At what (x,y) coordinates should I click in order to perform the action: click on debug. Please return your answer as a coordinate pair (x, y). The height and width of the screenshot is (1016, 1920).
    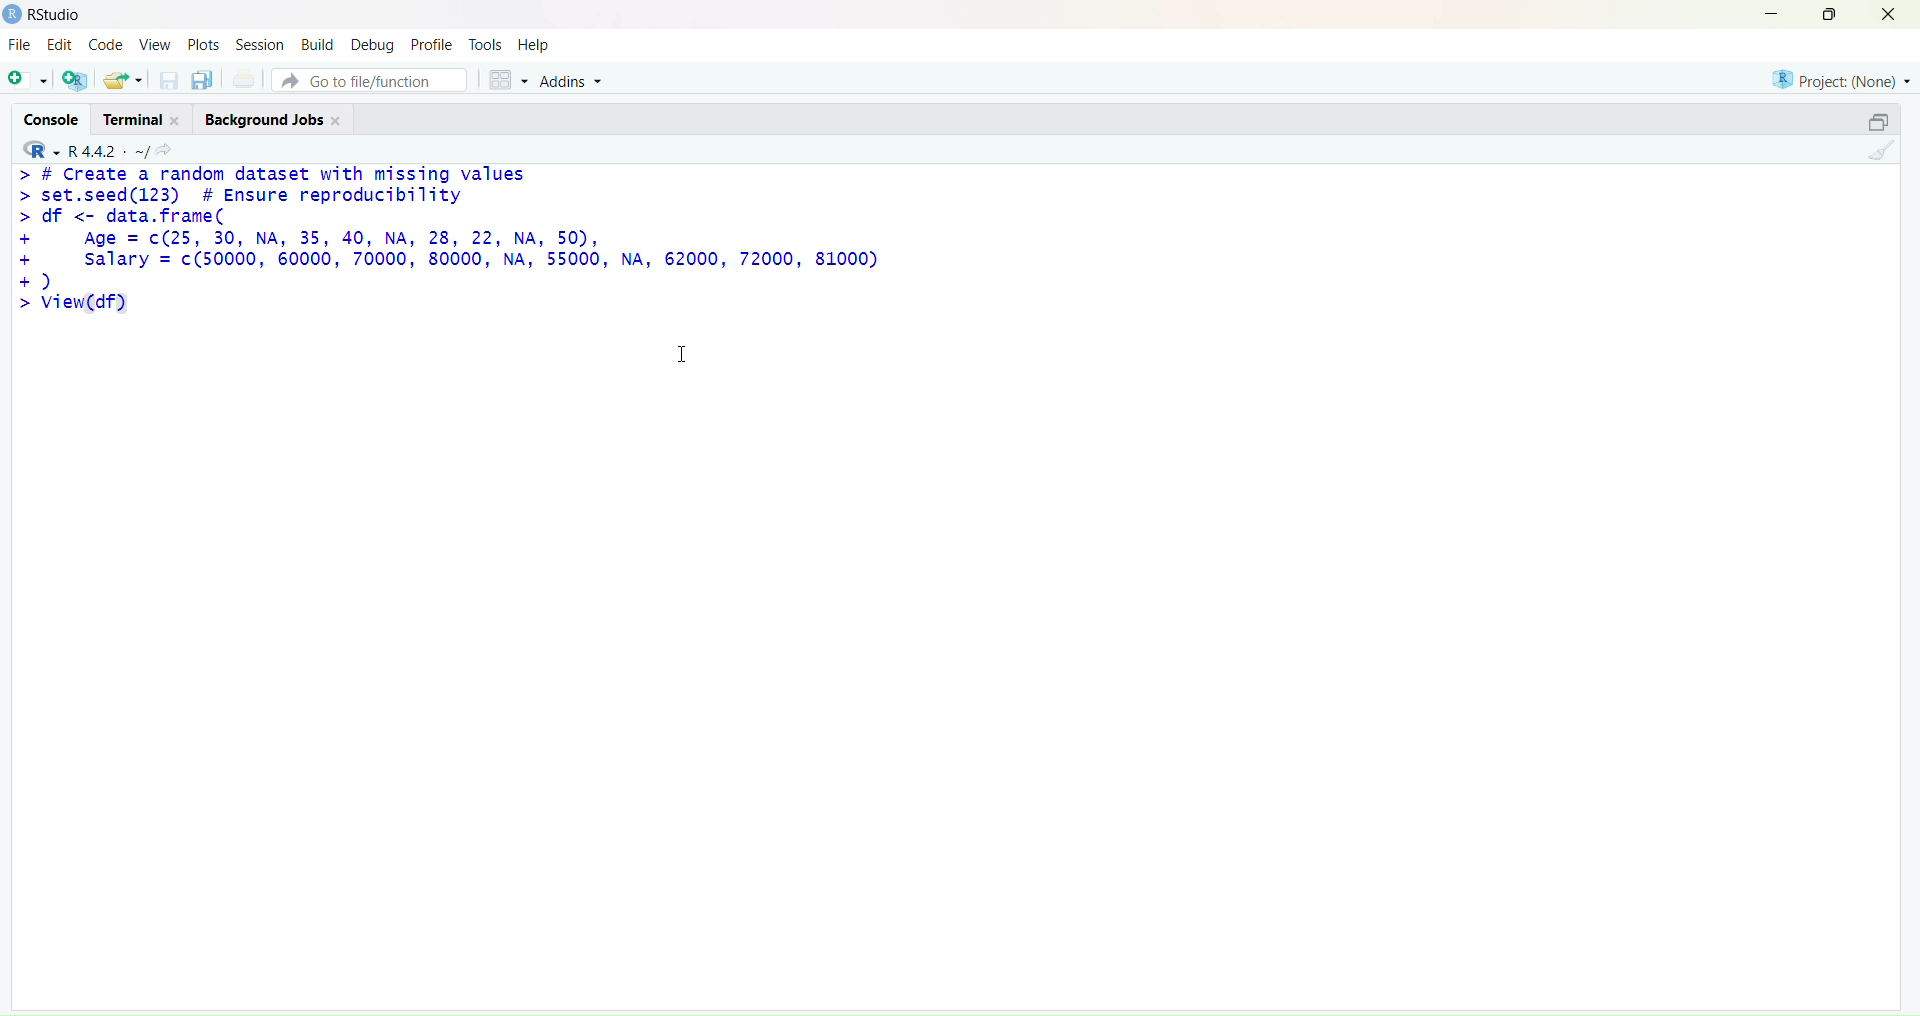
    Looking at the image, I should click on (370, 46).